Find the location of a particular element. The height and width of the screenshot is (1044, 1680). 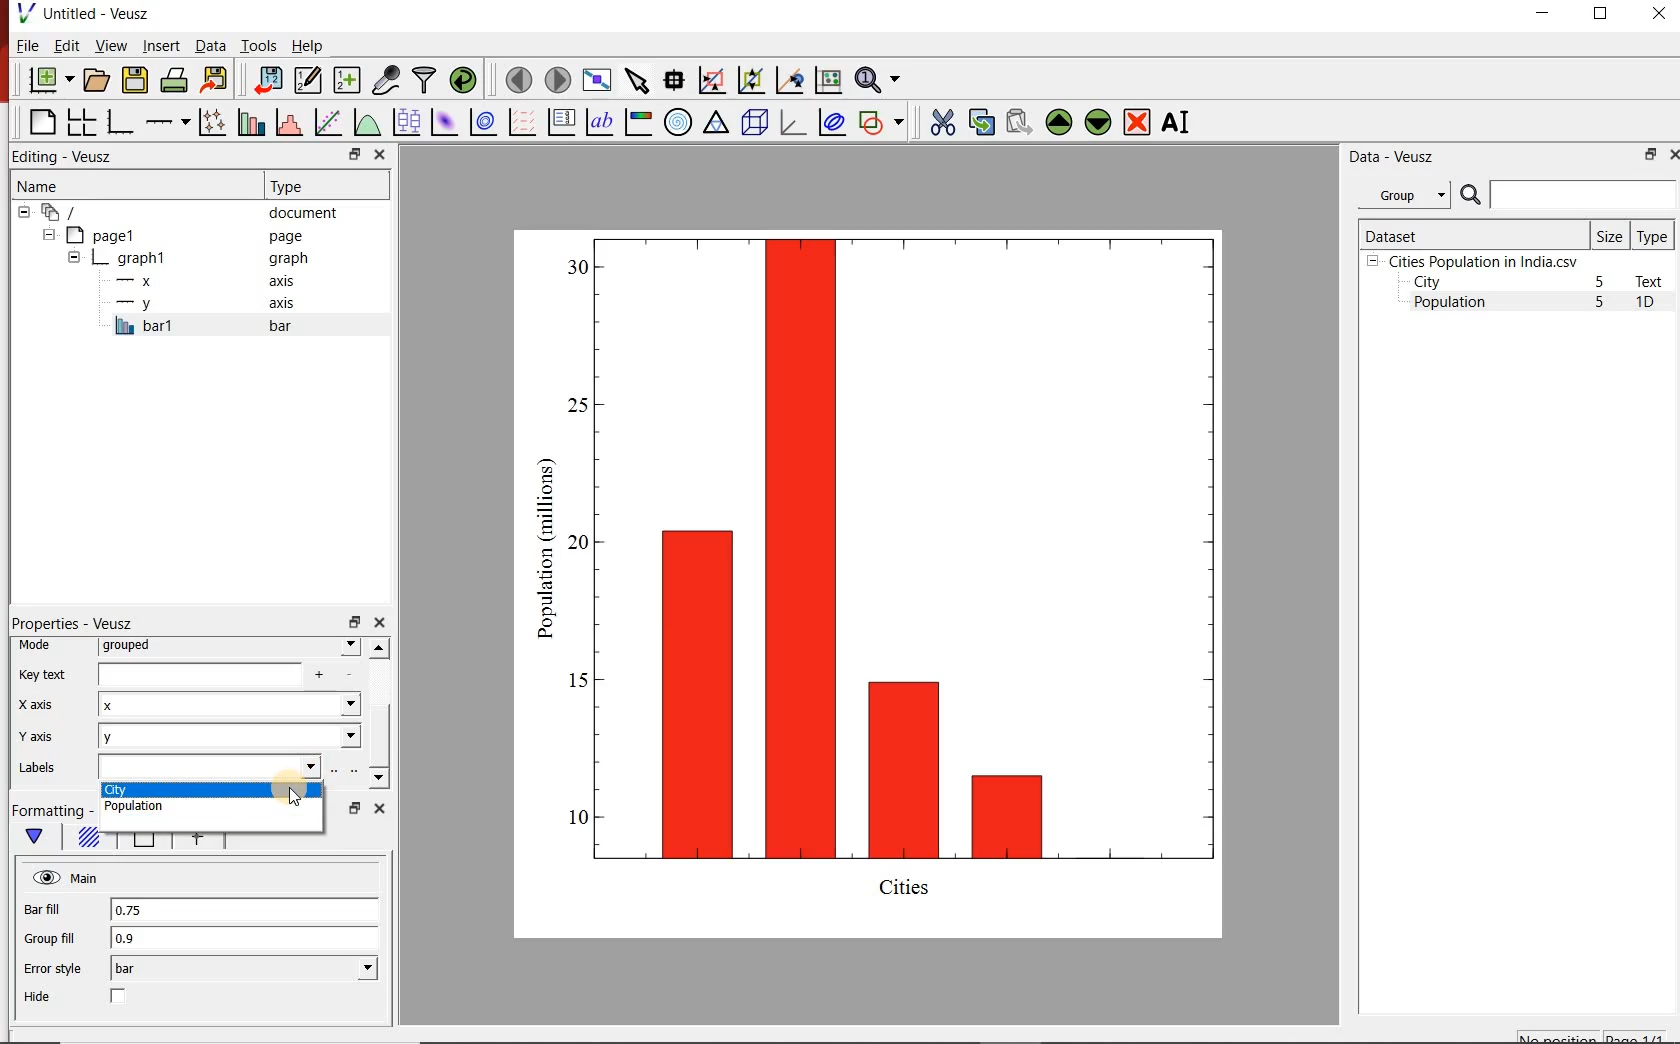

import data into Veusz is located at coordinates (267, 79).